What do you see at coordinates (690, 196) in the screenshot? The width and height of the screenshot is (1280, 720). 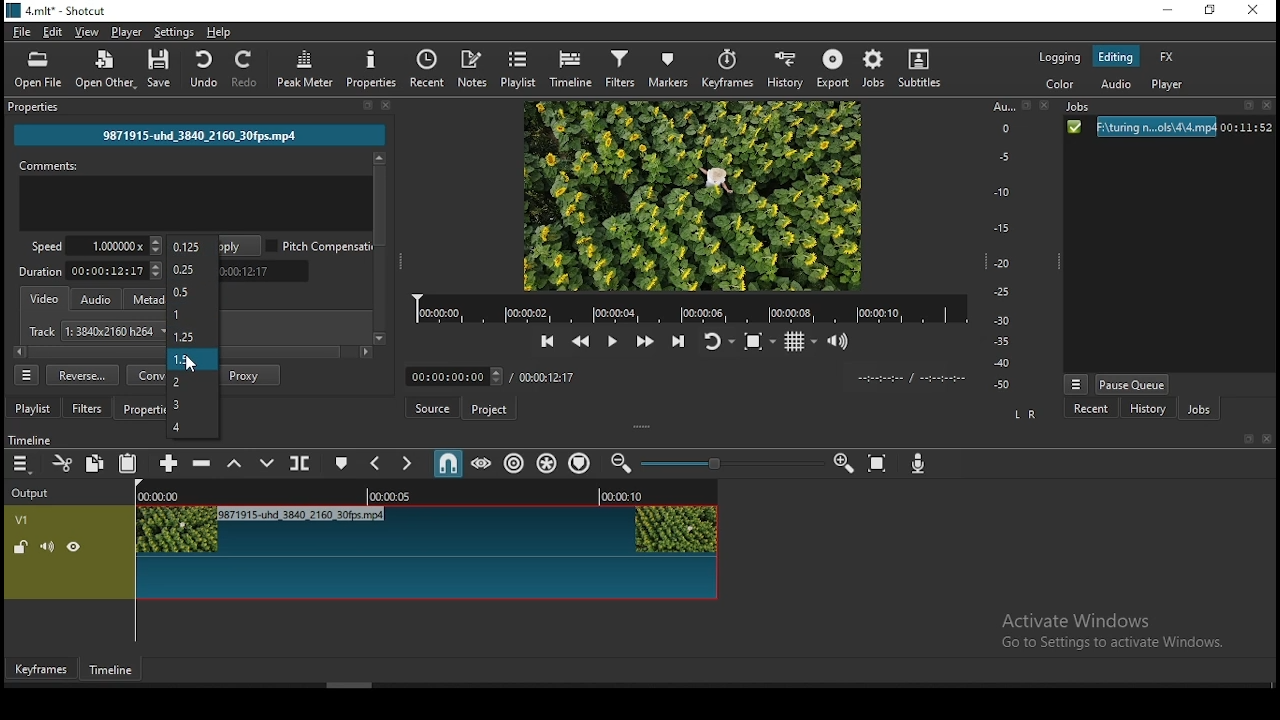 I see `video preview` at bounding box center [690, 196].